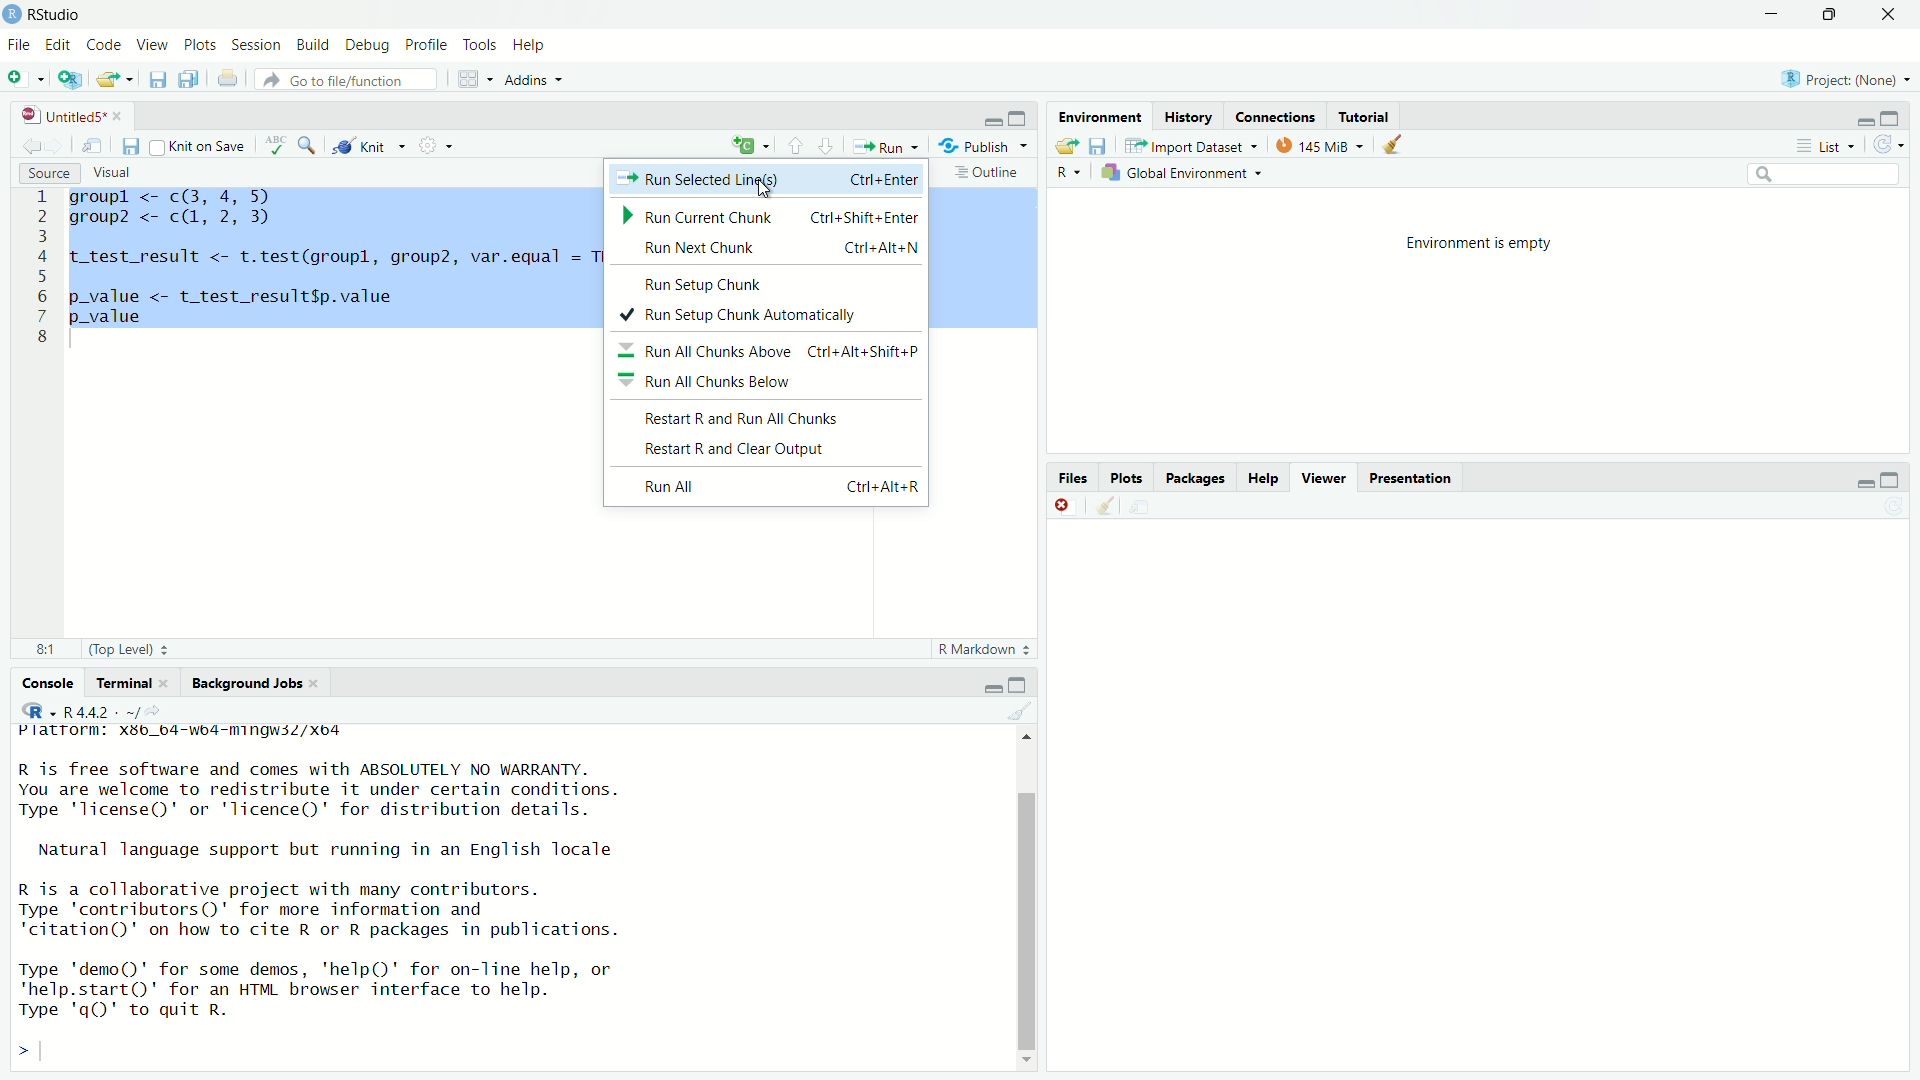 This screenshot has height=1080, width=1920. I want to click on Connections, so click(1275, 116).